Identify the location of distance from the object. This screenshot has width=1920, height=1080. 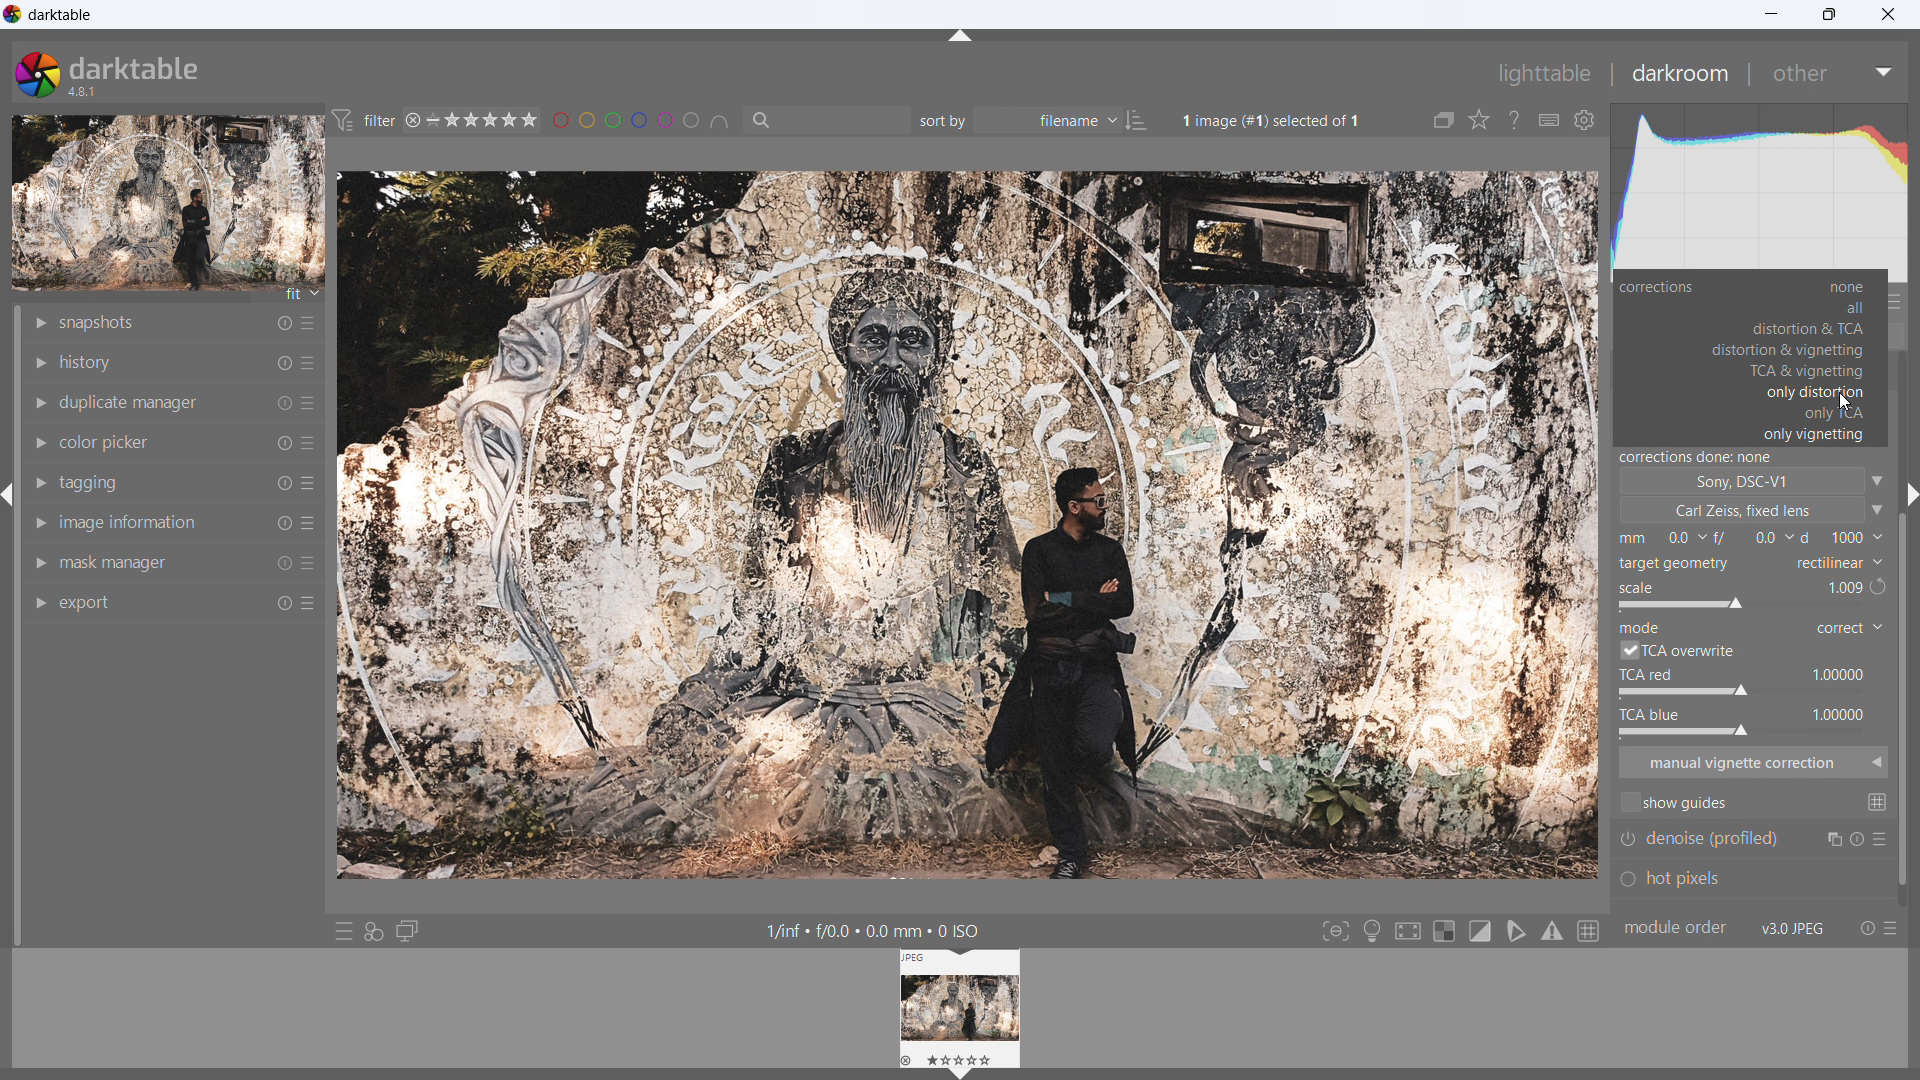
(1753, 540).